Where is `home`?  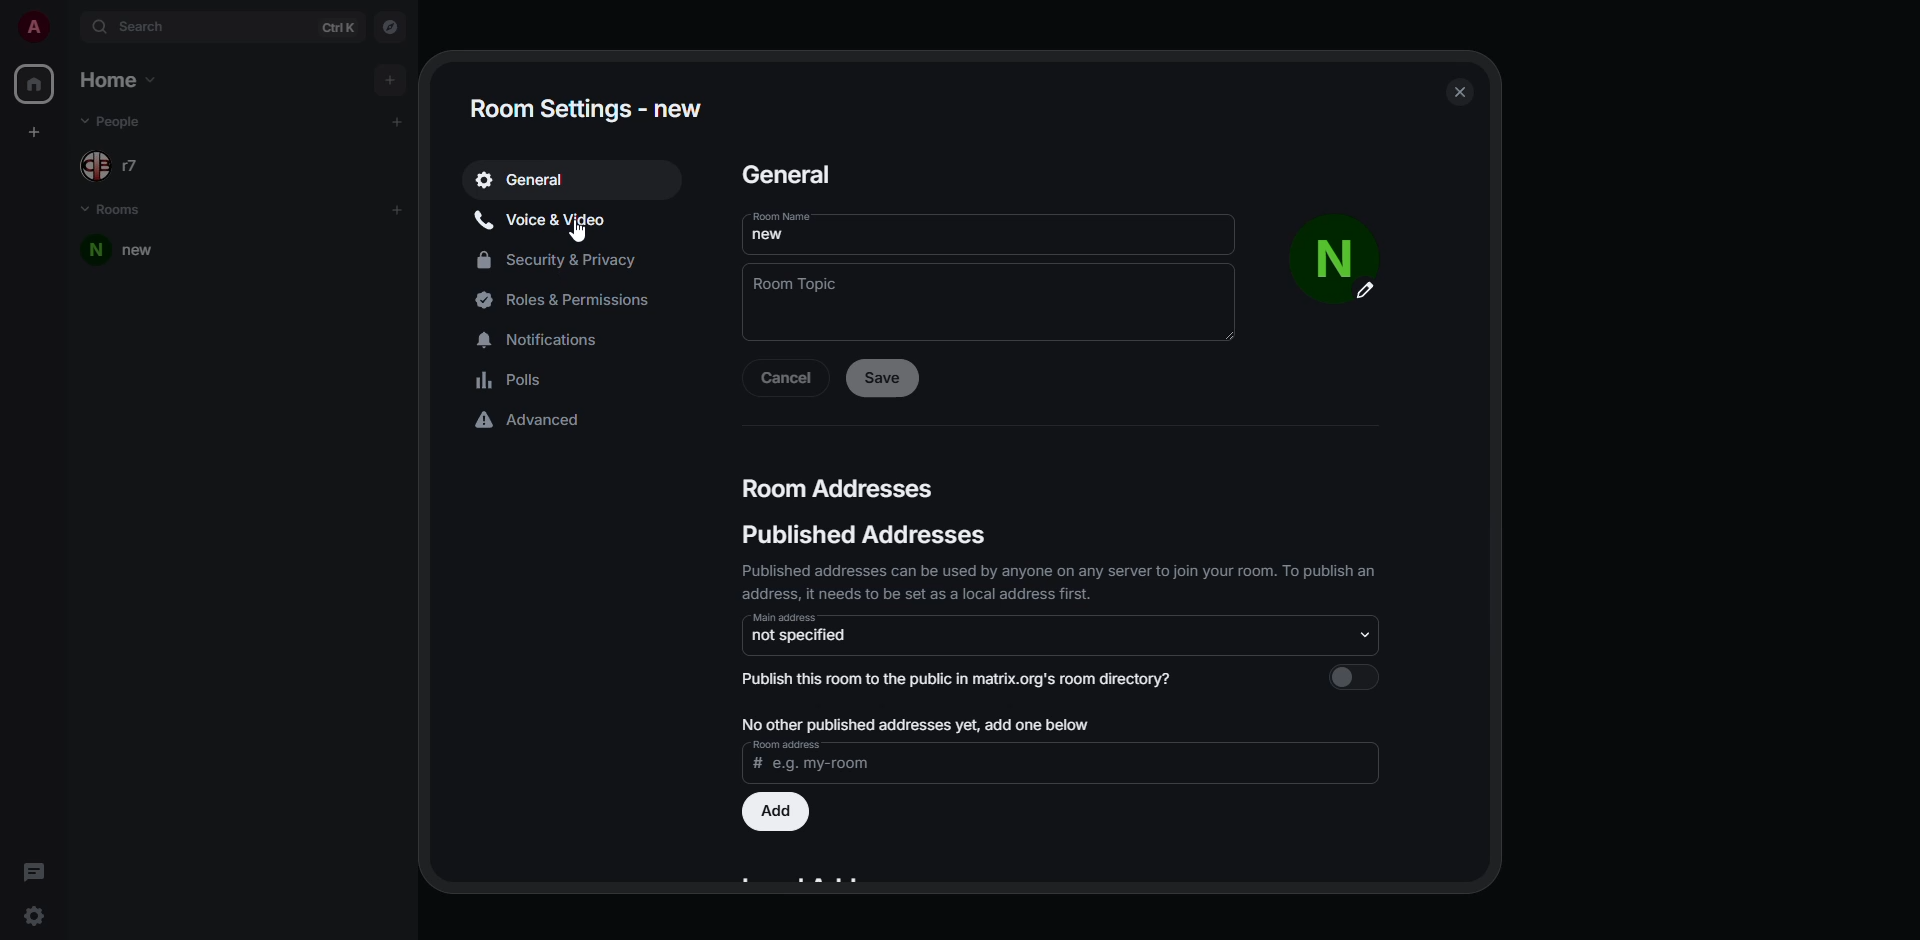
home is located at coordinates (32, 85).